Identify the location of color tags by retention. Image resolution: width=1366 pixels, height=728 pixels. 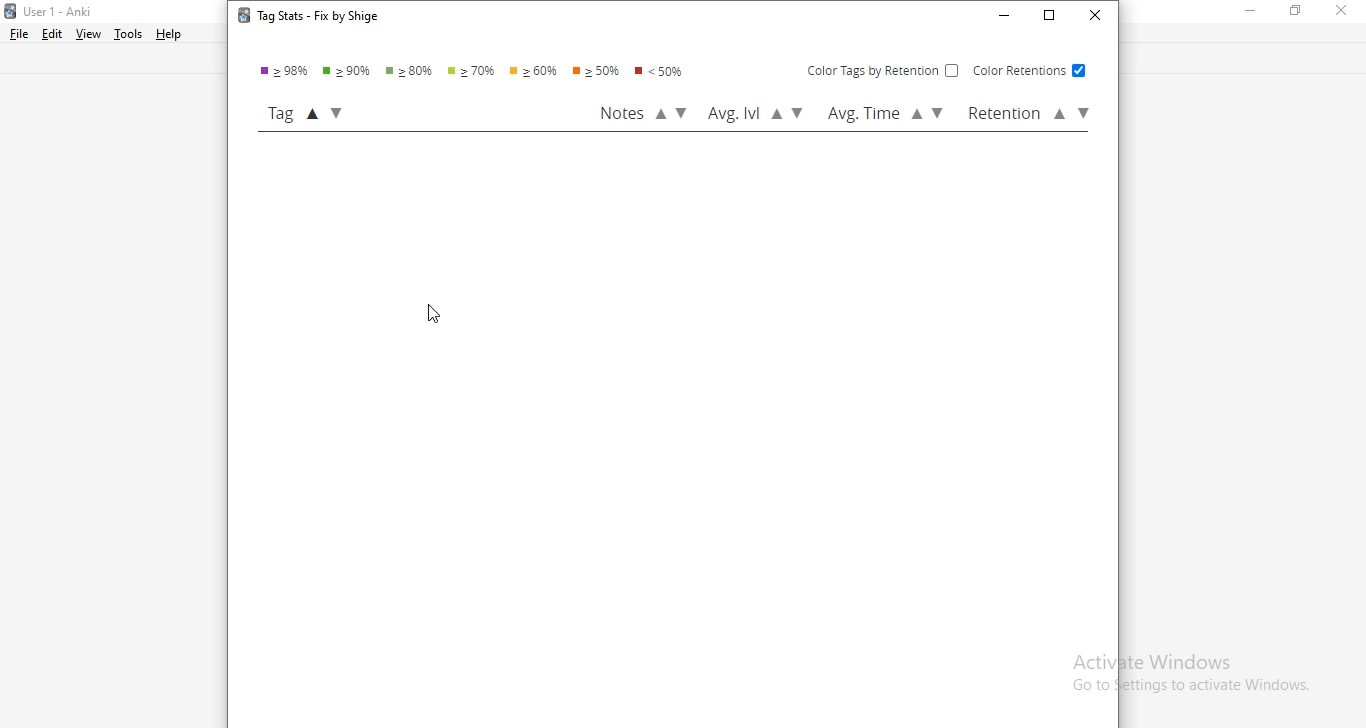
(883, 69).